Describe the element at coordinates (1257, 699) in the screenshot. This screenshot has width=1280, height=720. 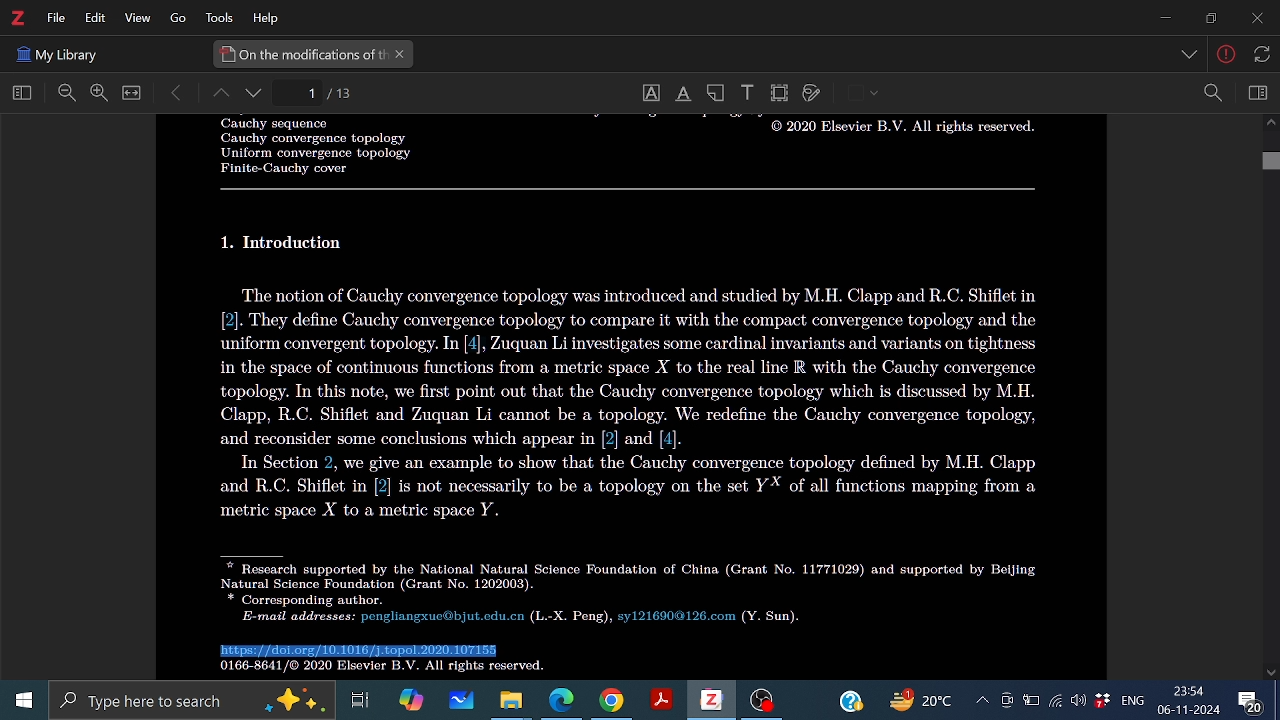
I see `Comment` at that location.